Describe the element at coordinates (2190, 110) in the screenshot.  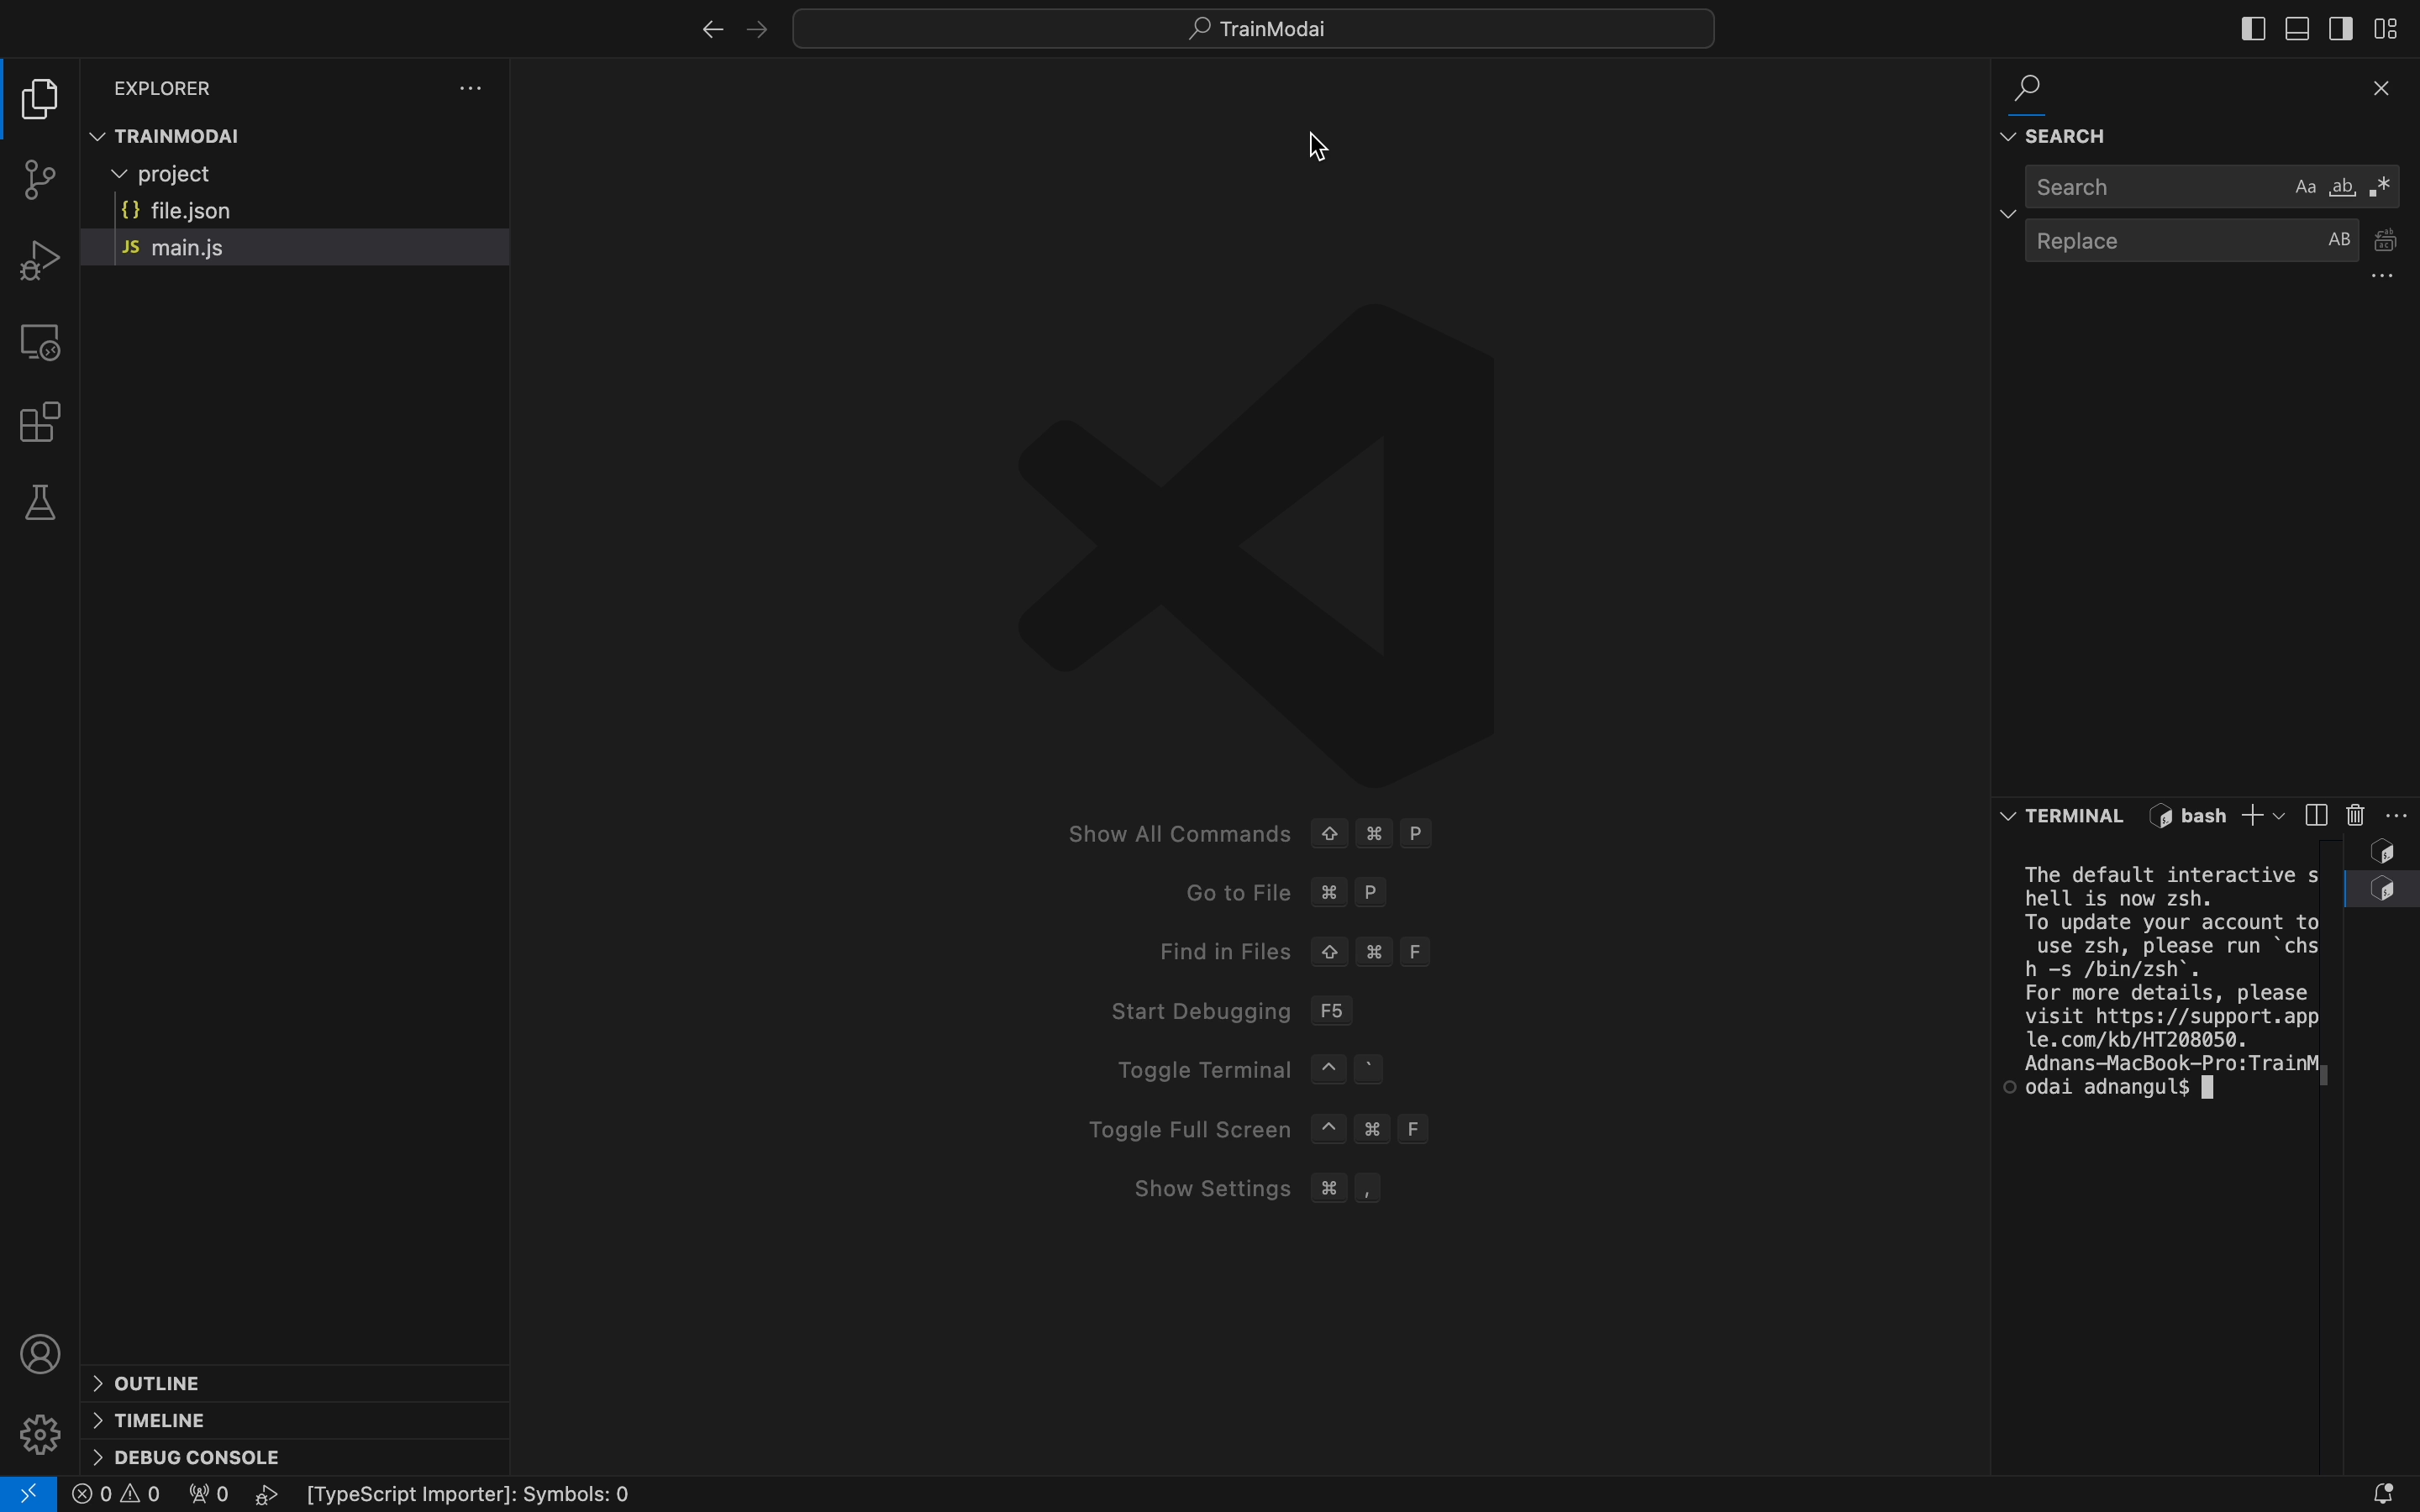
I see `find and replace` at that location.